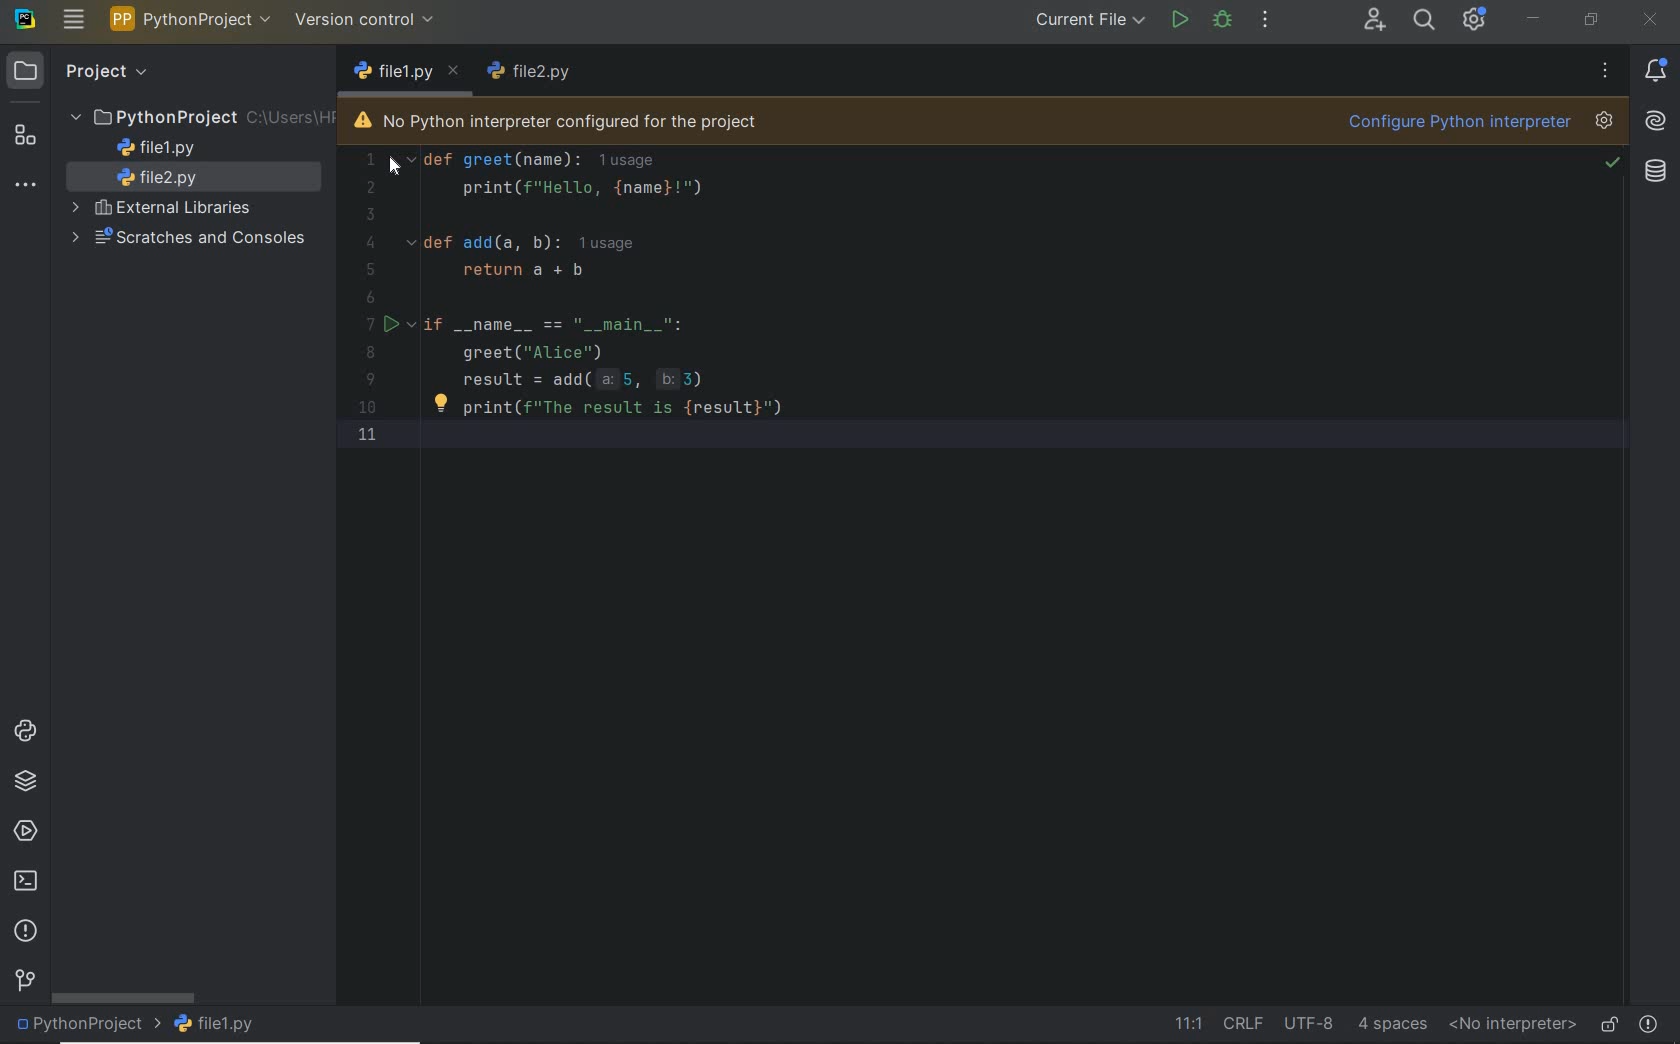 The image size is (1680, 1044). Describe the element at coordinates (80, 72) in the screenshot. I see `project` at that location.